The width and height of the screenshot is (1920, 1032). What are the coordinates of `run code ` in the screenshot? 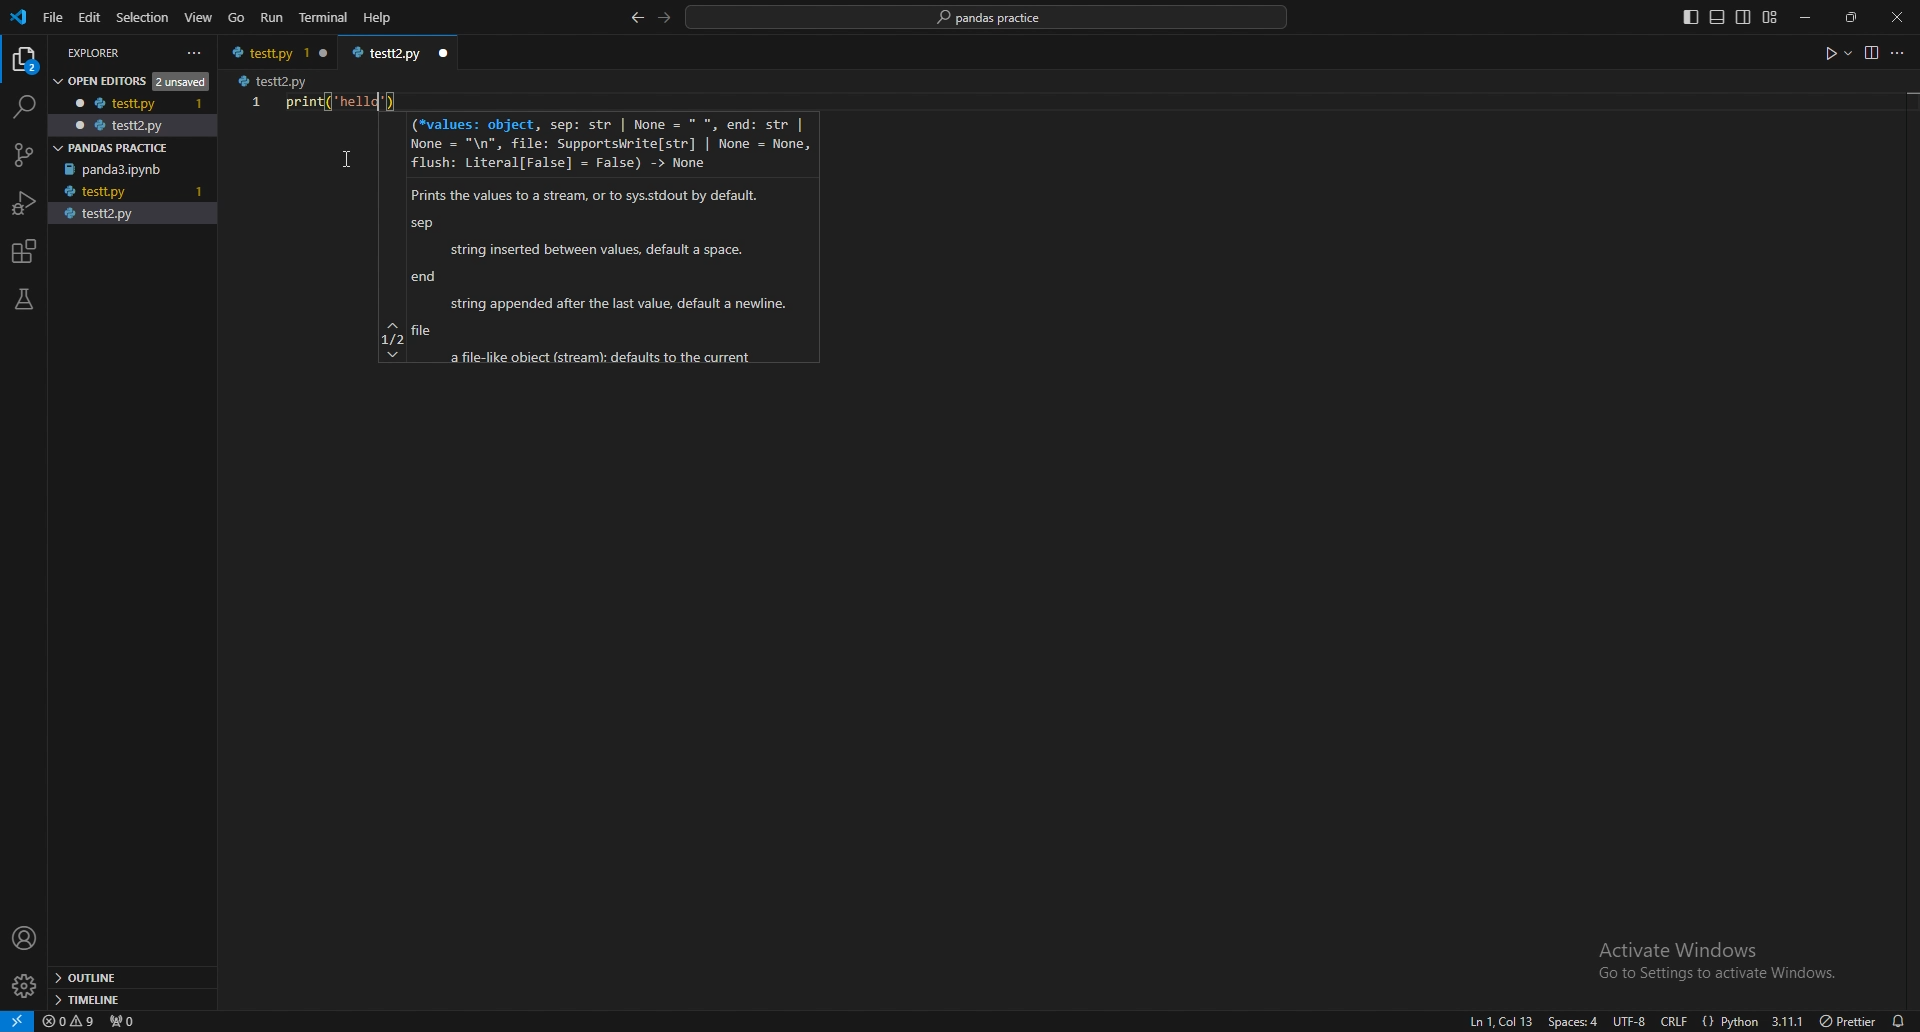 It's located at (1836, 54).